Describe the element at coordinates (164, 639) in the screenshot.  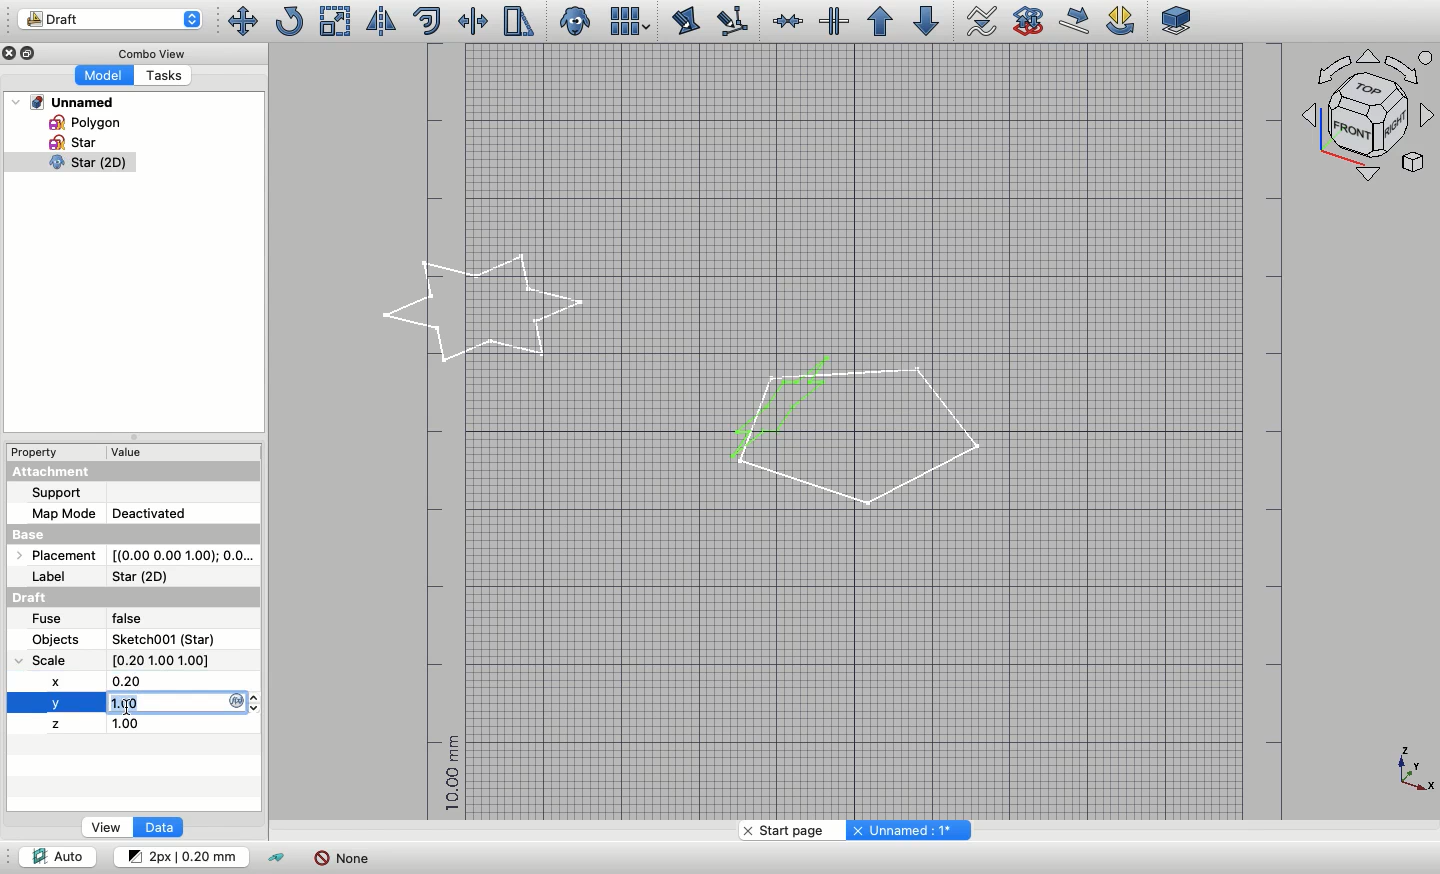
I see `Sketch001 (Star)` at that location.